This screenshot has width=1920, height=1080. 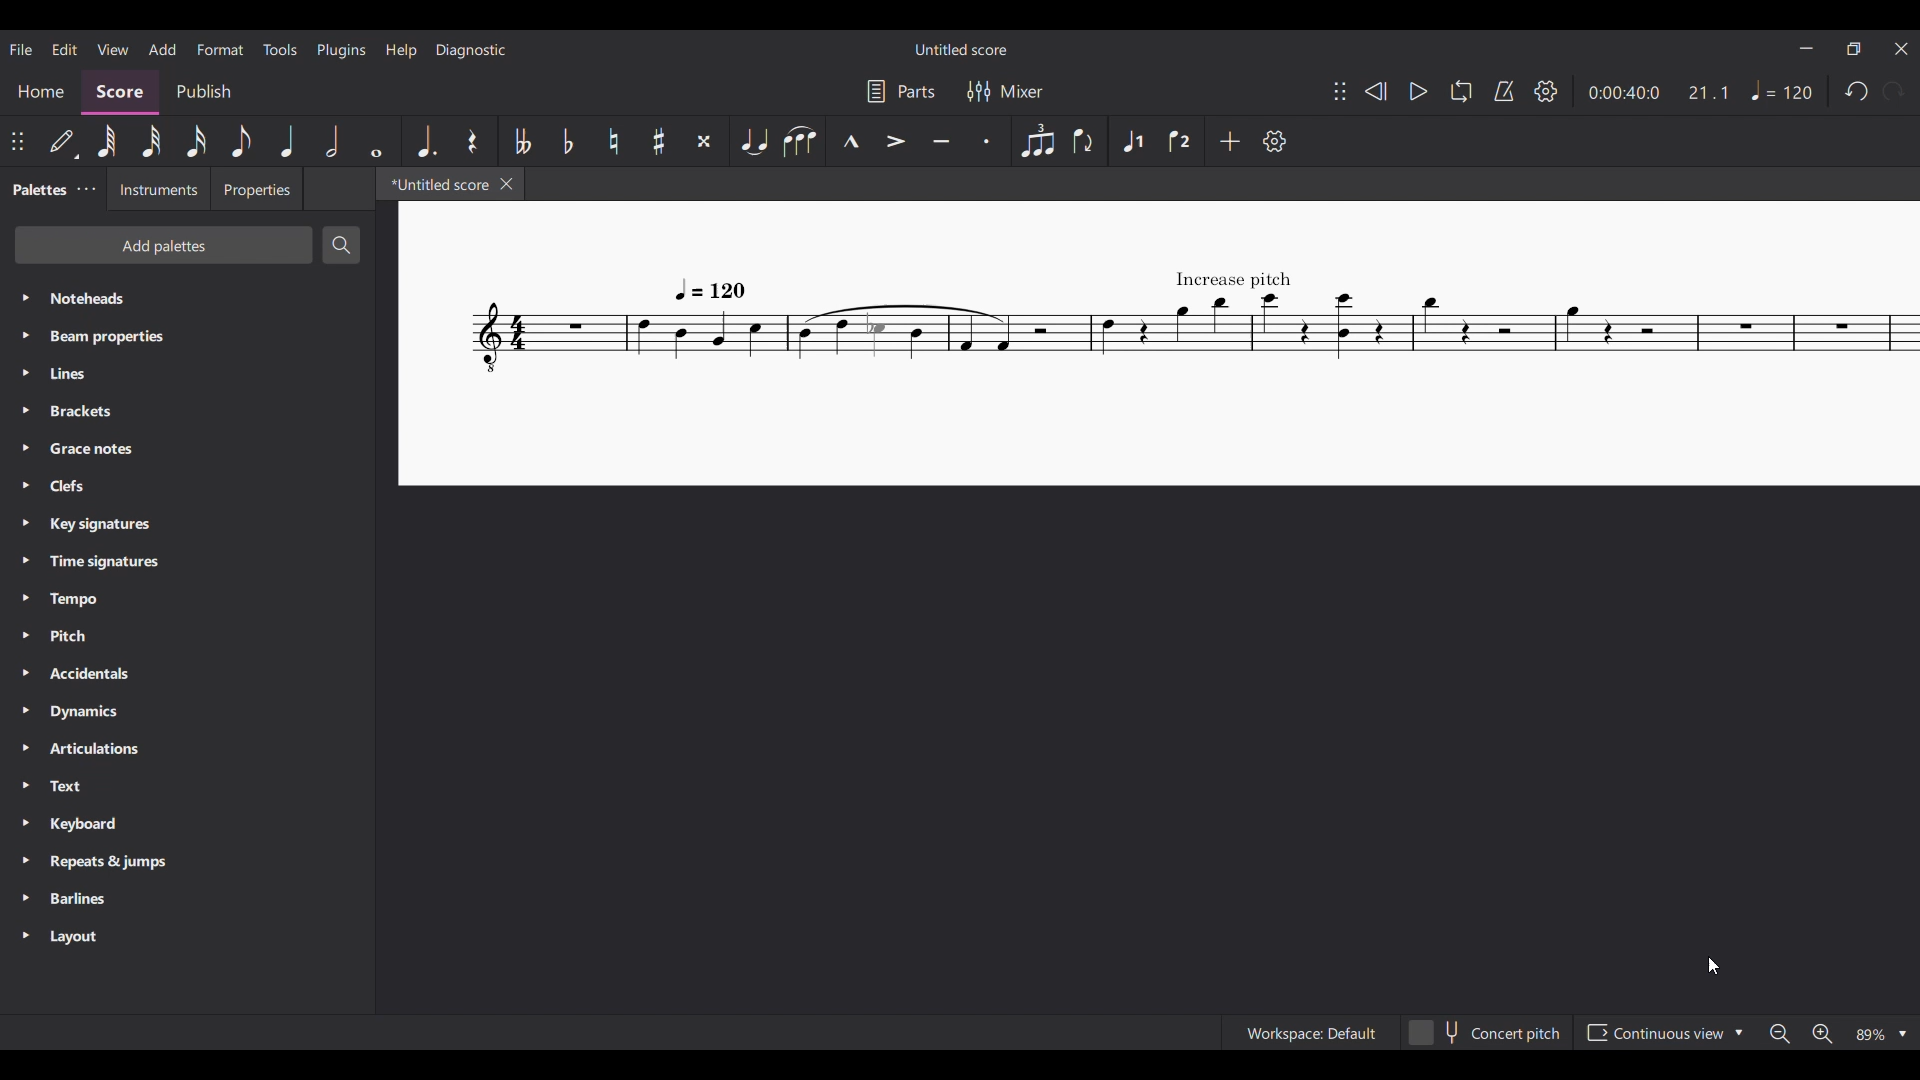 I want to click on Noteheads, so click(x=190, y=297).